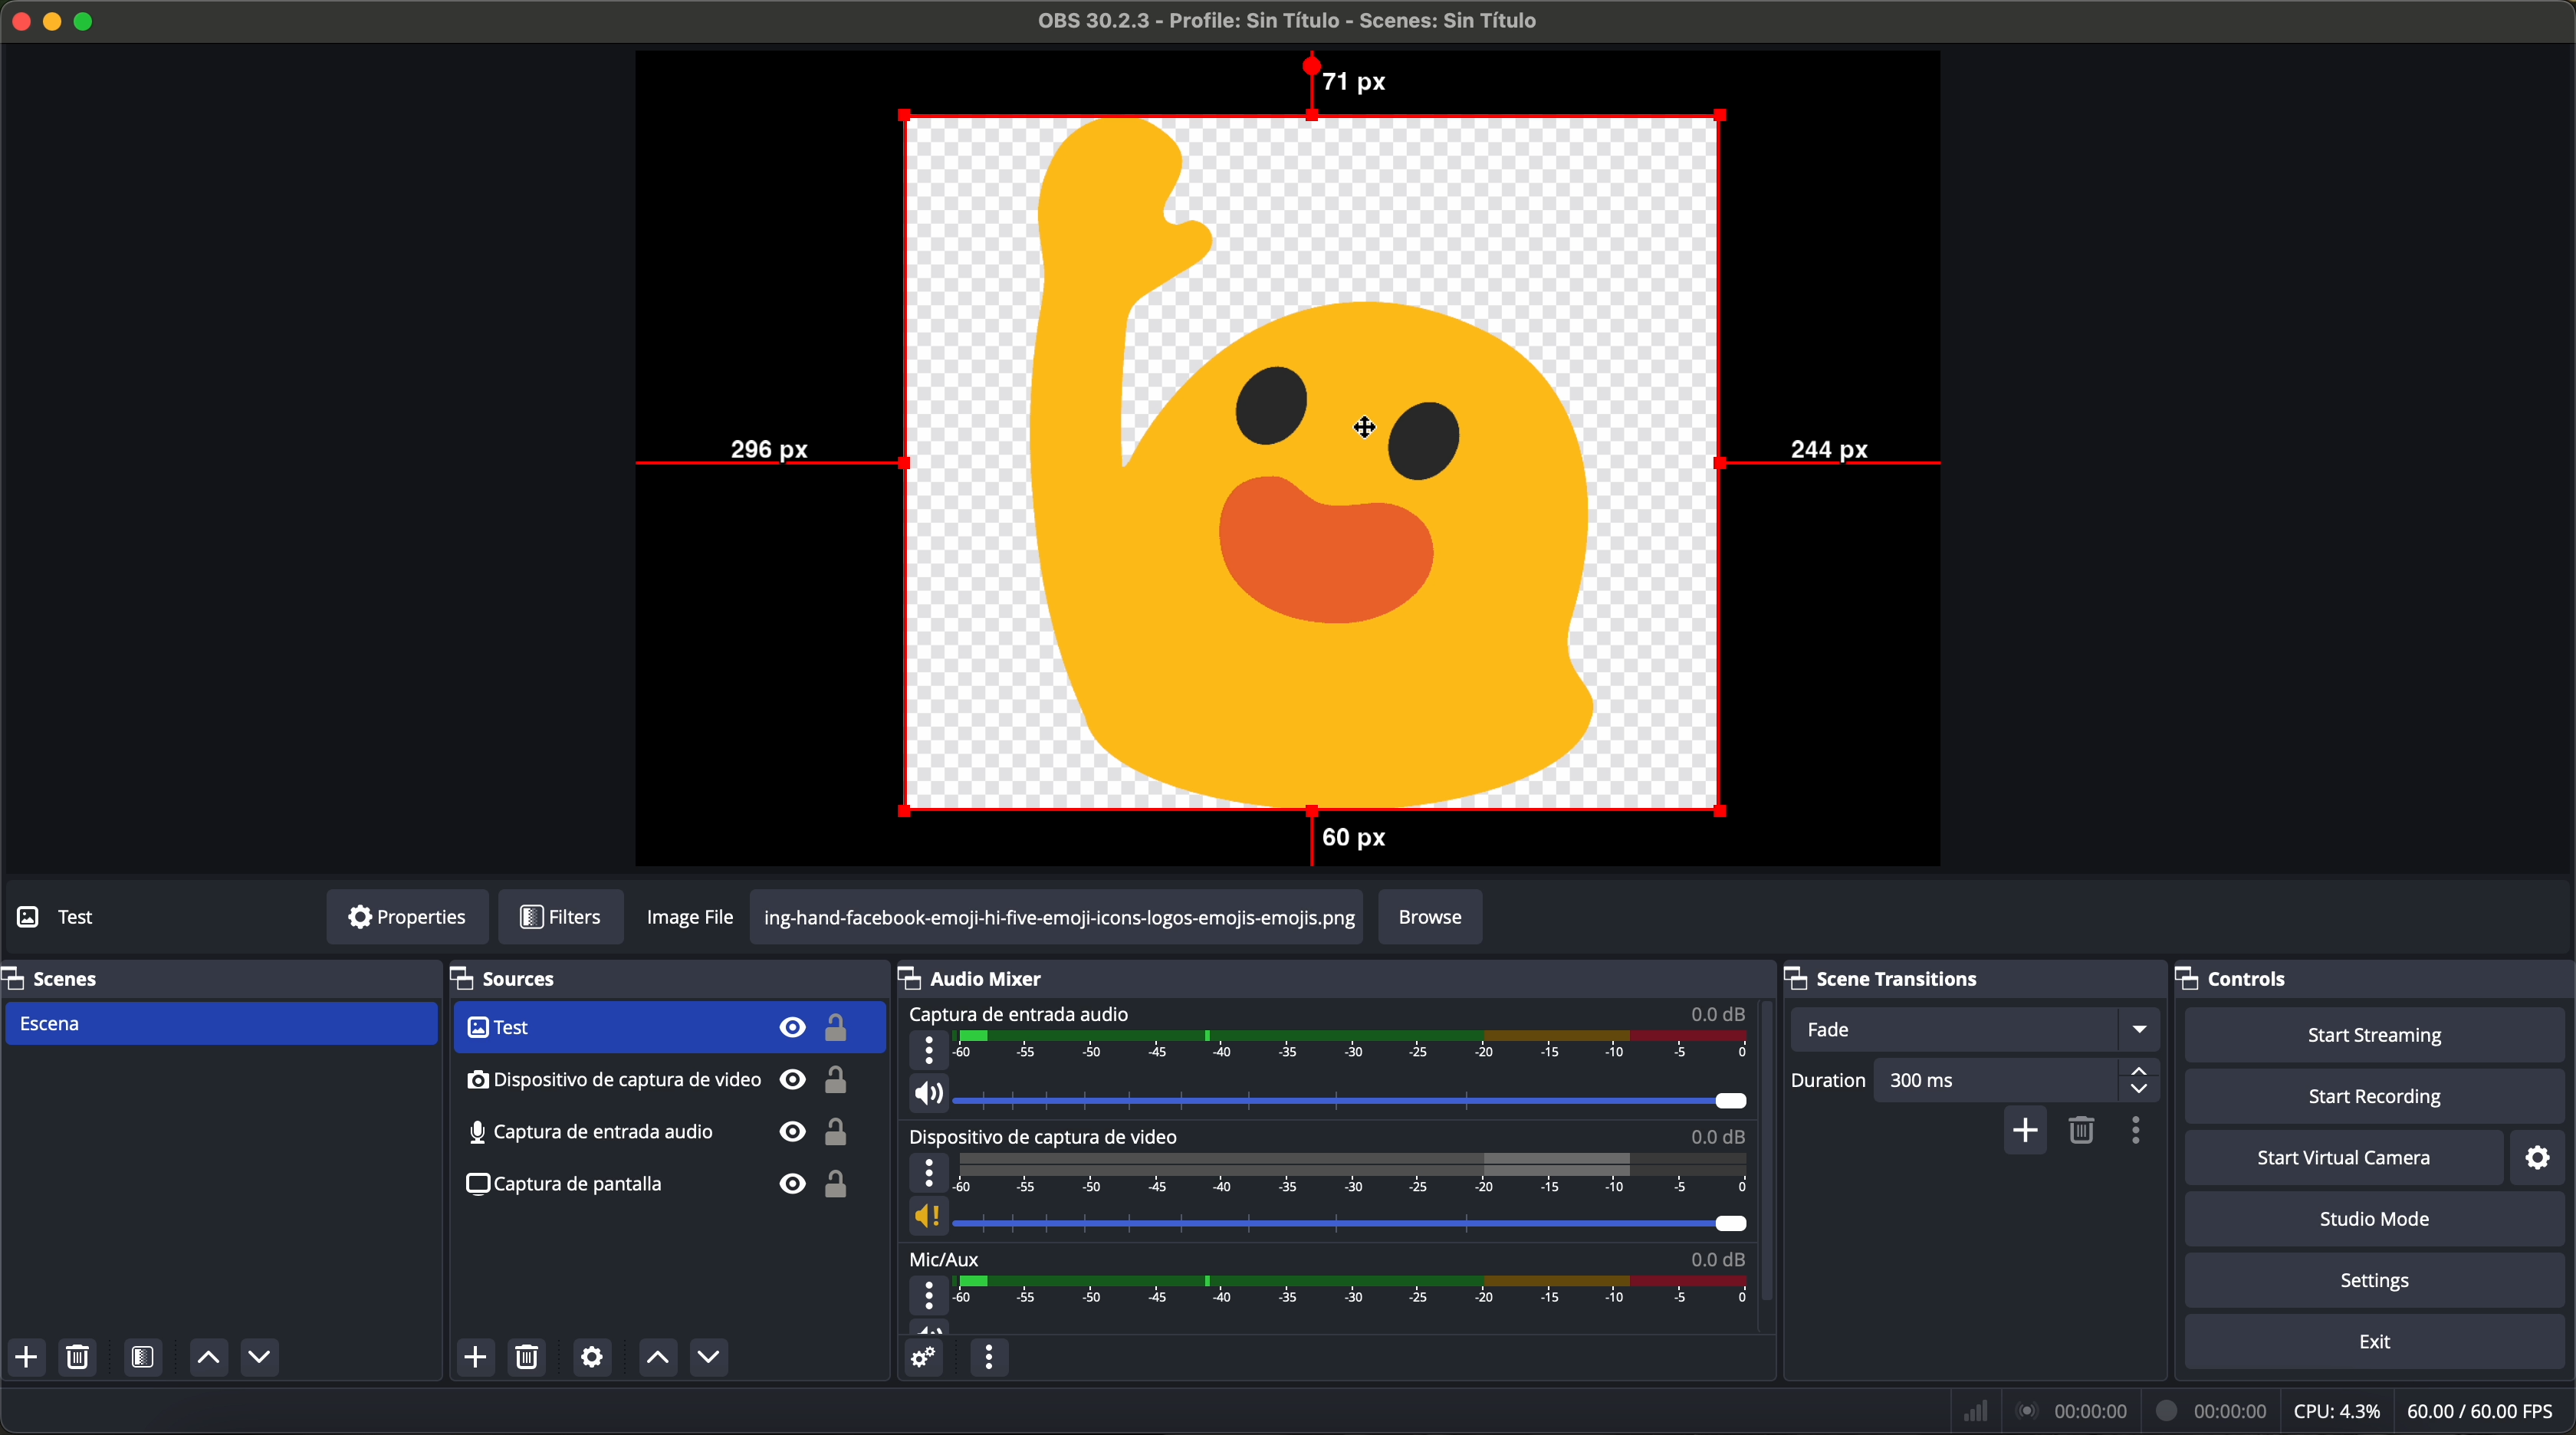 The height and width of the screenshot is (1435, 2576). Describe the element at coordinates (219, 1025) in the screenshot. I see `scene` at that location.